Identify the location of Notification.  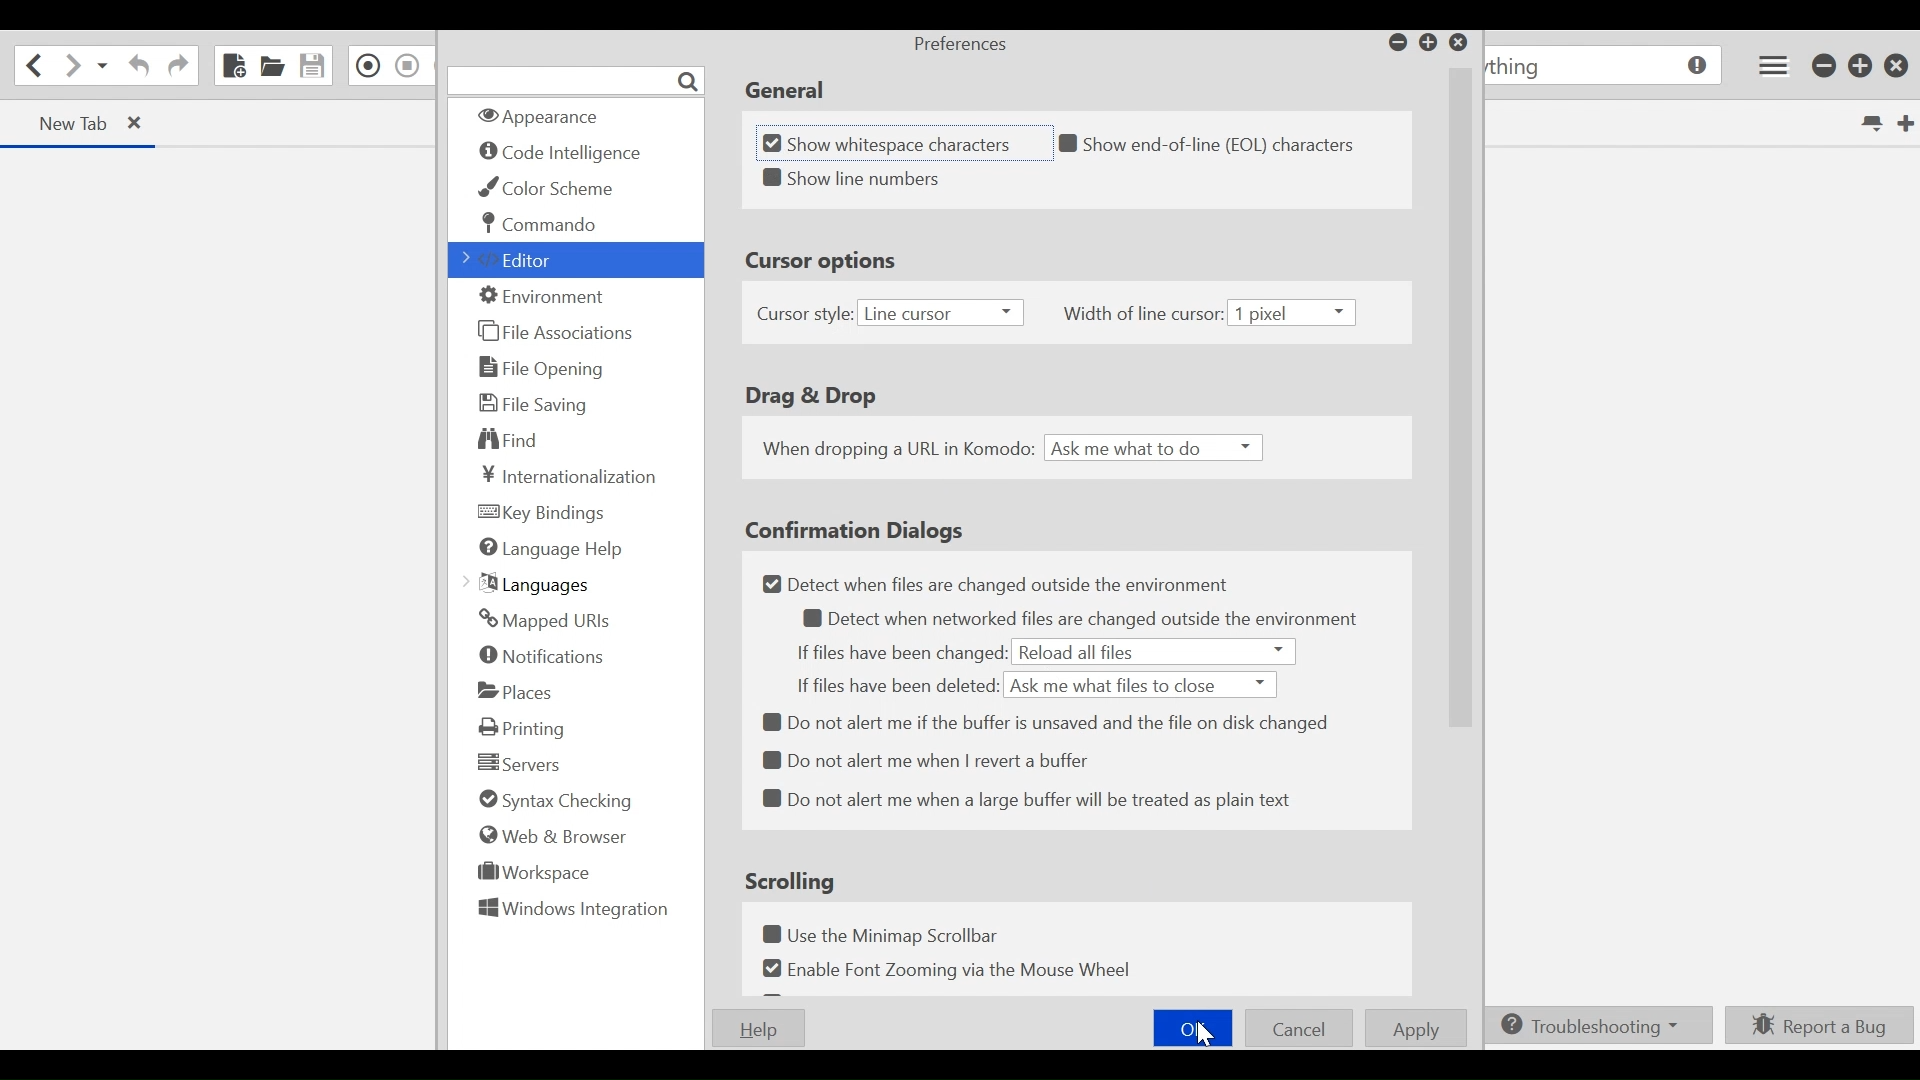
(538, 654).